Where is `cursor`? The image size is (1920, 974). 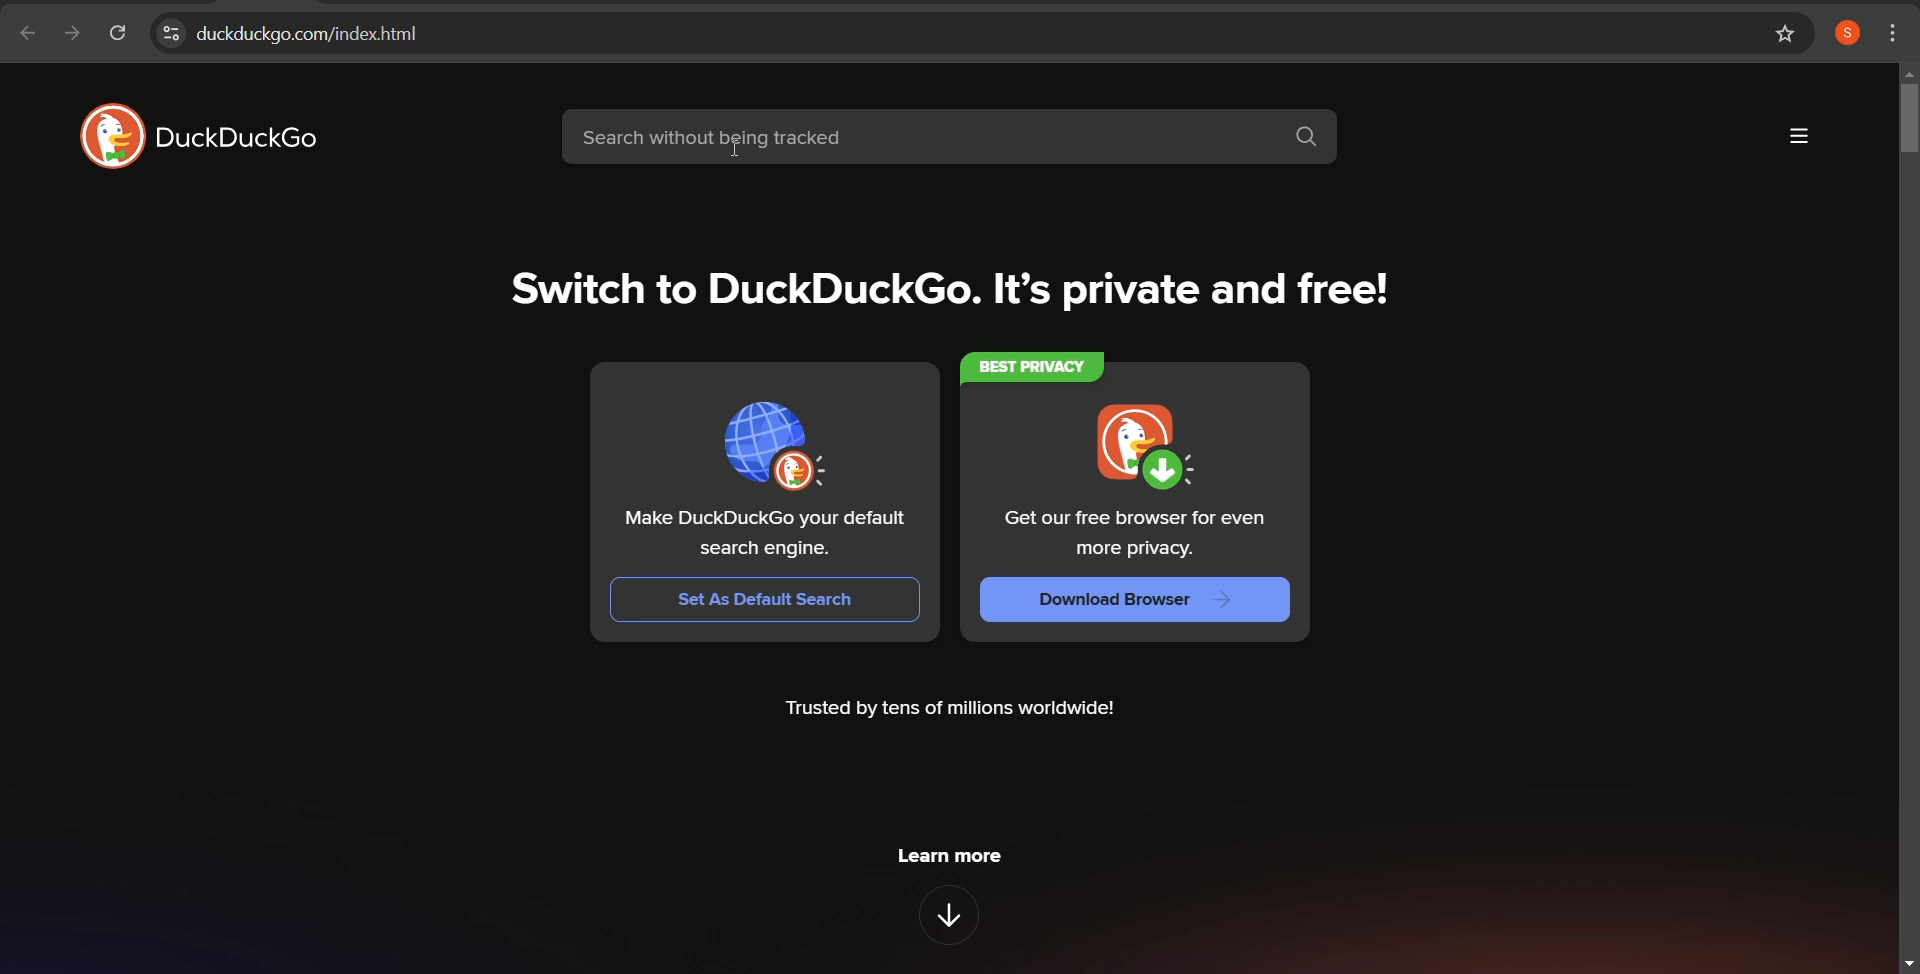 cursor is located at coordinates (735, 148).